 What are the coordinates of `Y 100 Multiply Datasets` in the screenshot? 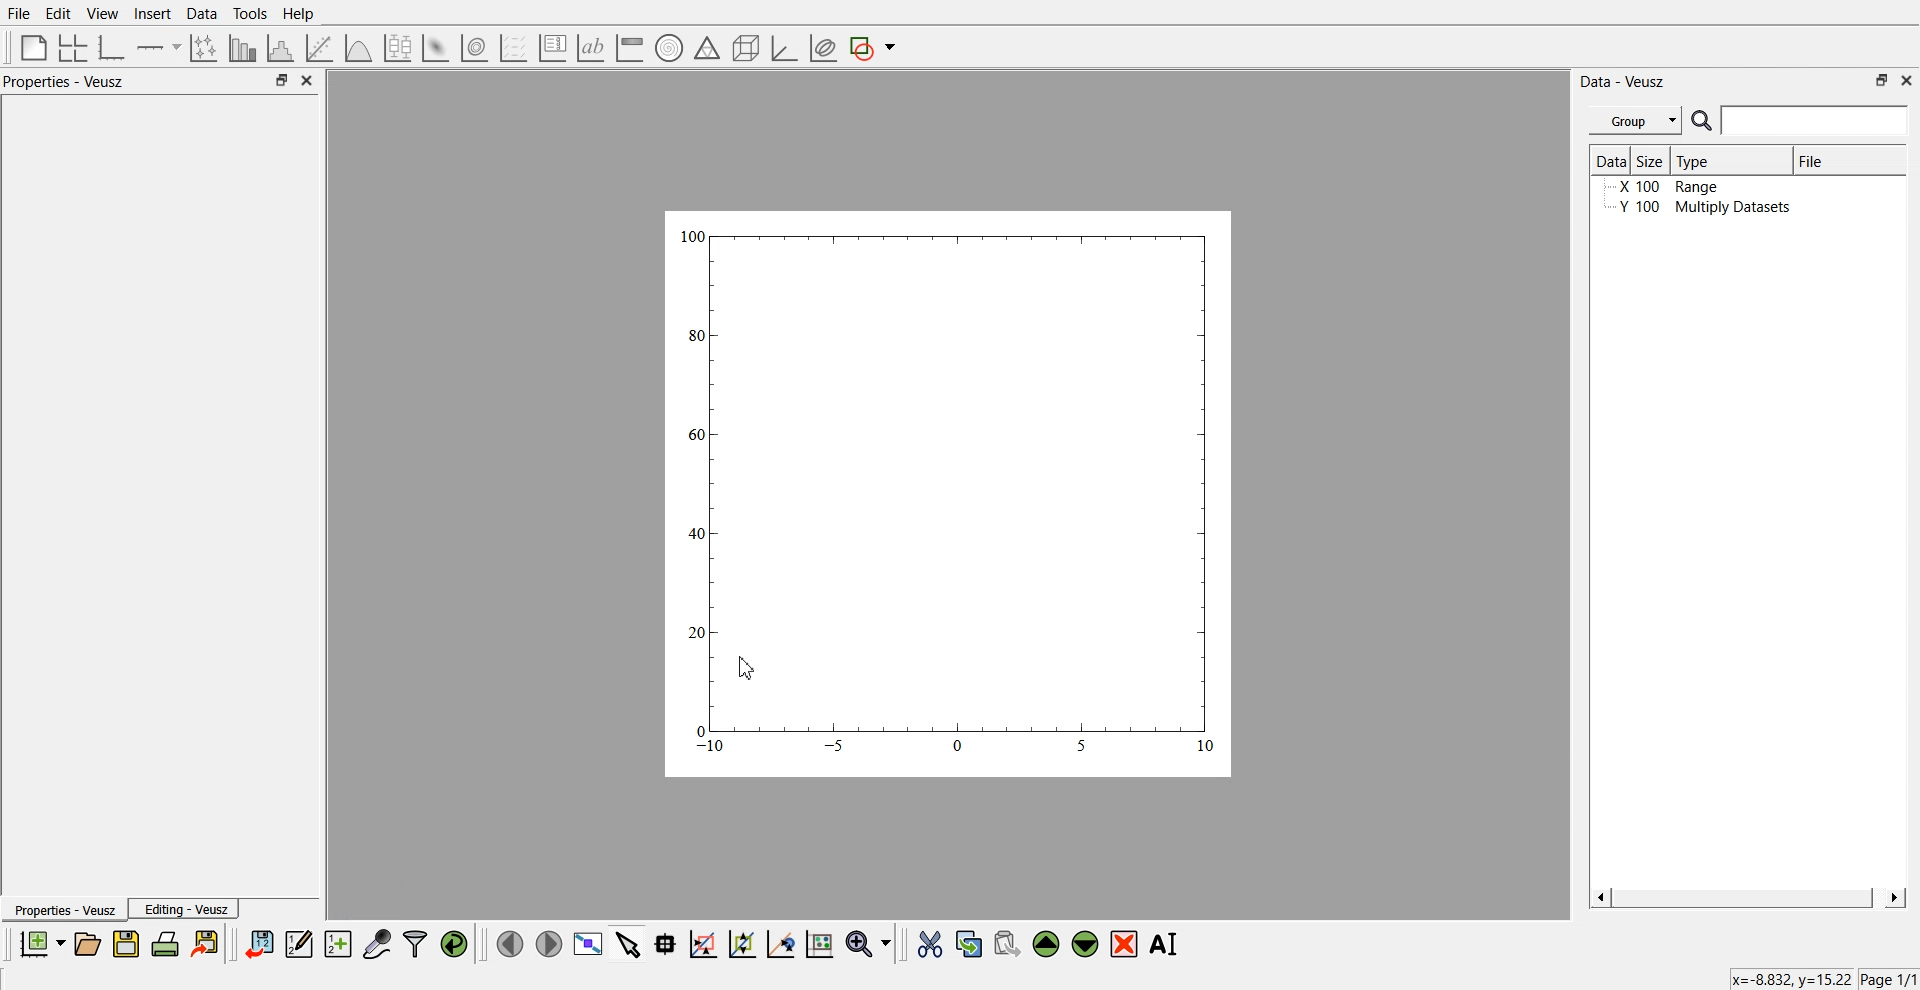 It's located at (1698, 210).